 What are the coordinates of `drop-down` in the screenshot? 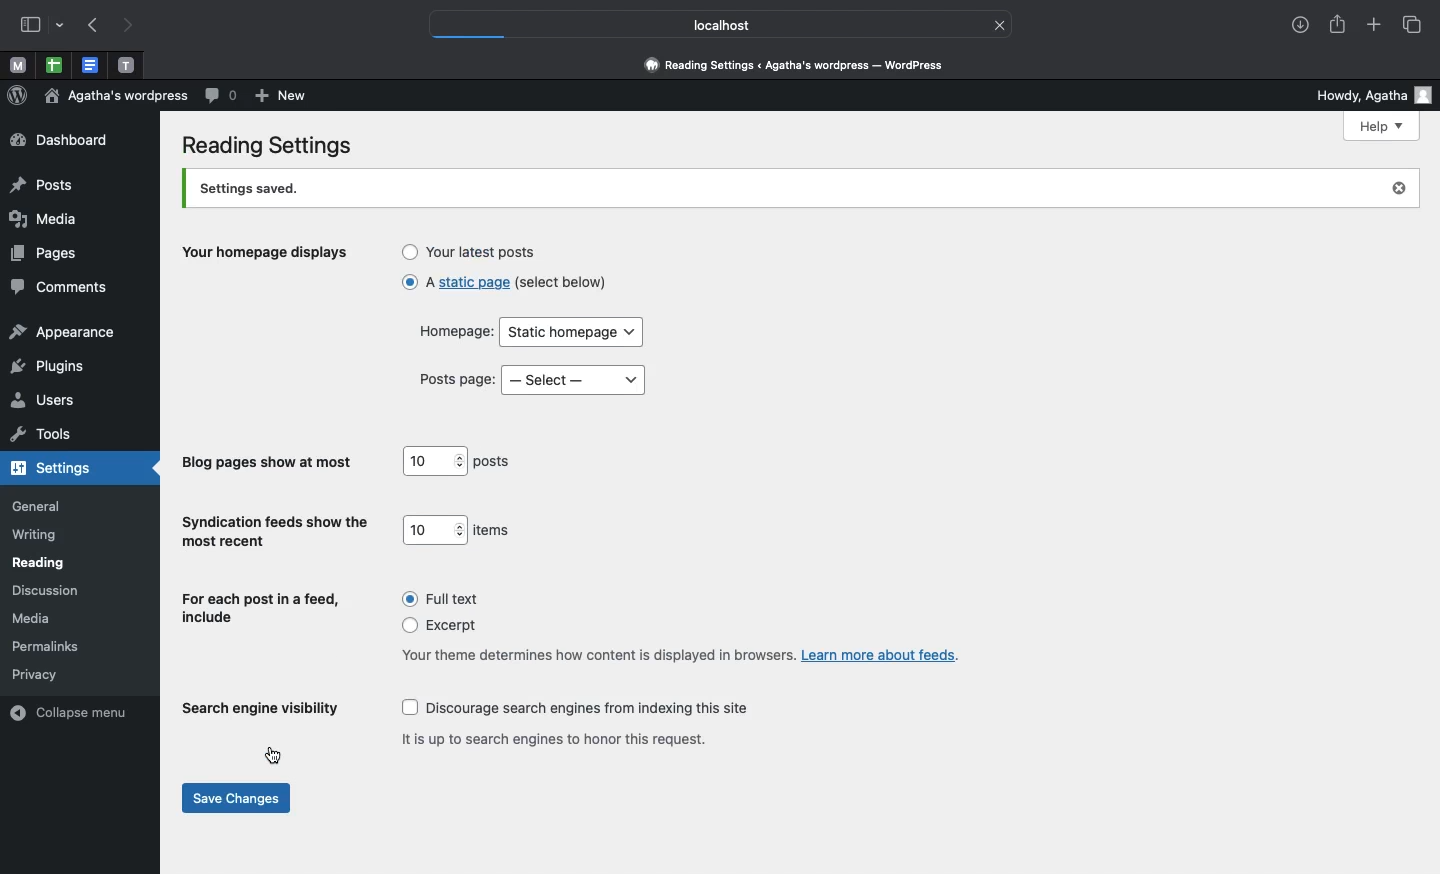 It's located at (63, 22).